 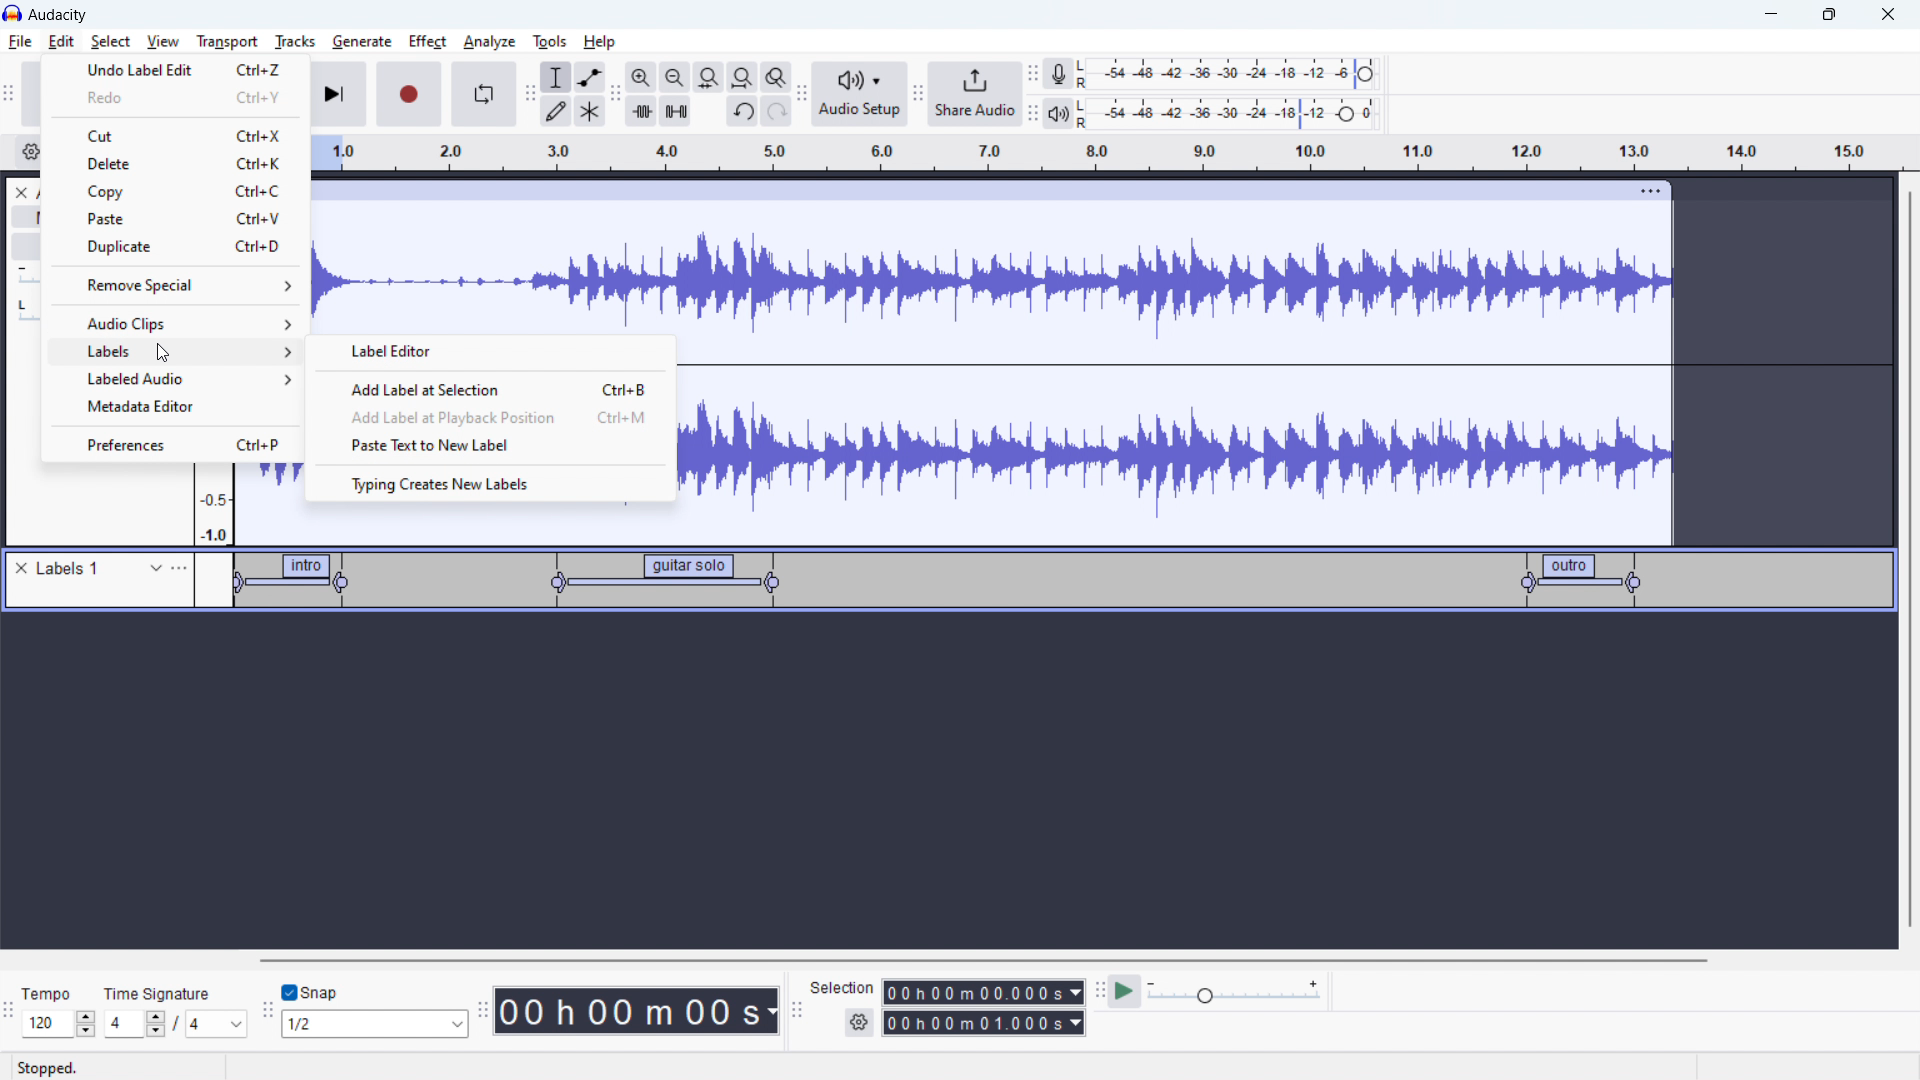 What do you see at coordinates (483, 93) in the screenshot?
I see `enable loop` at bounding box center [483, 93].